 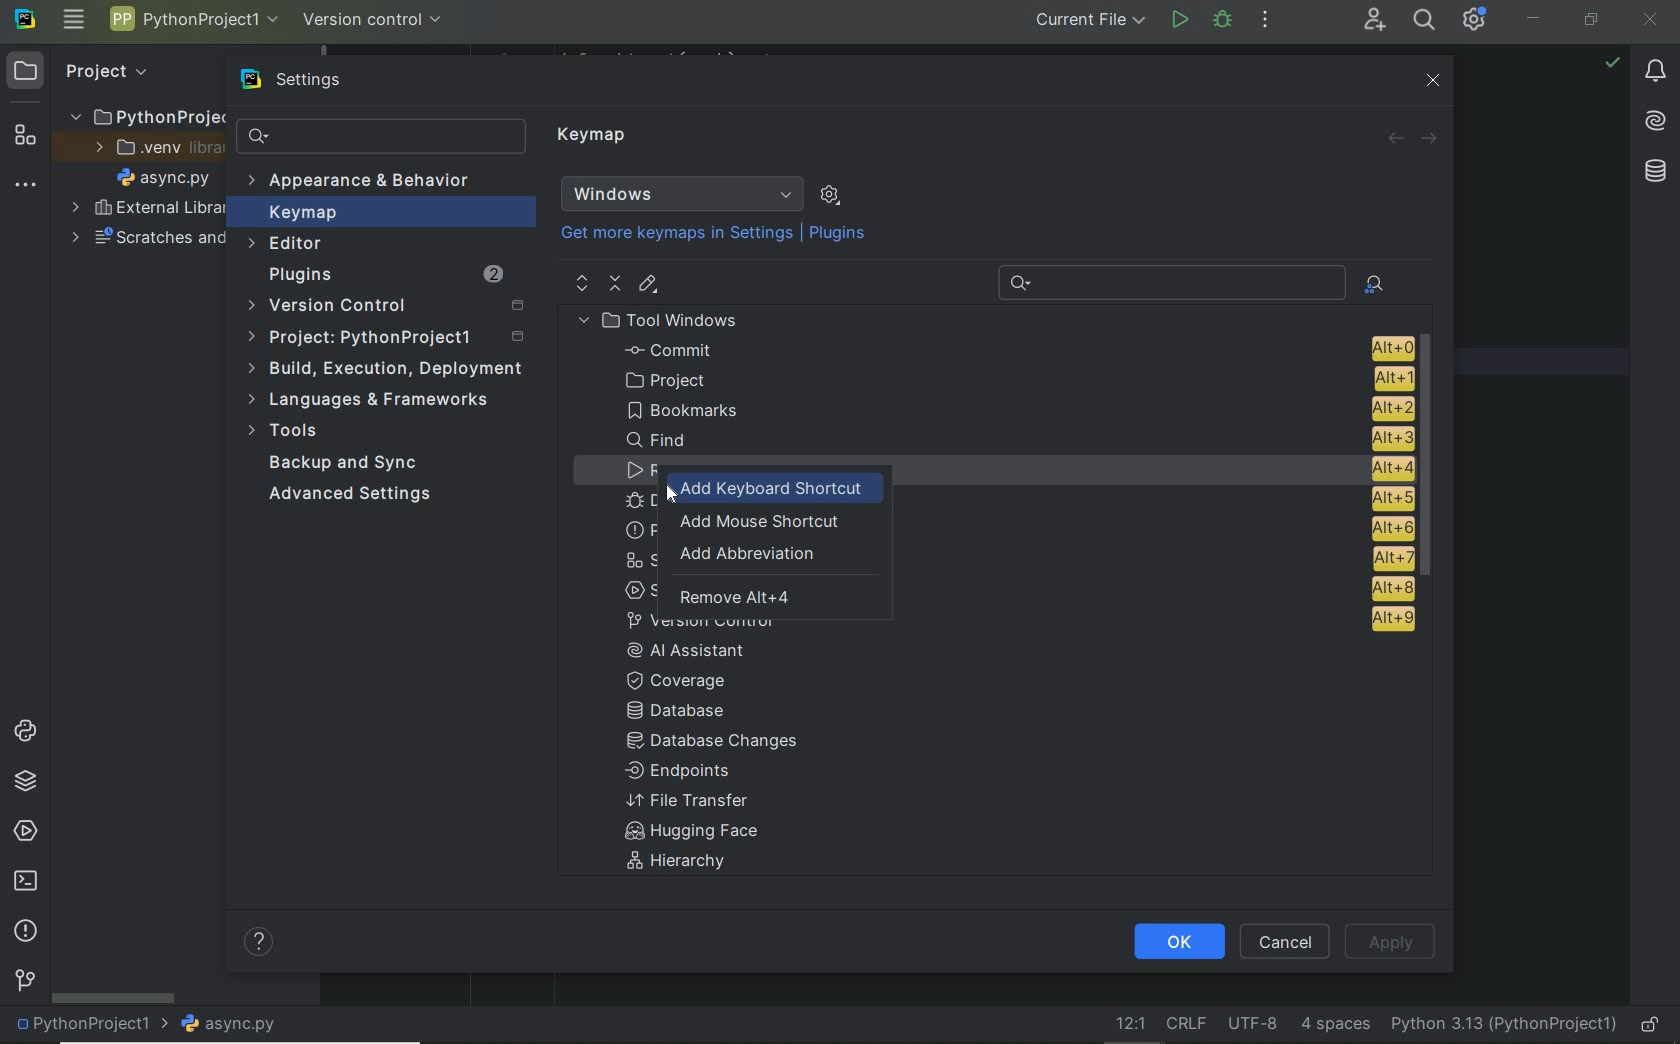 What do you see at coordinates (1431, 137) in the screenshot?
I see `forward` at bounding box center [1431, 137].